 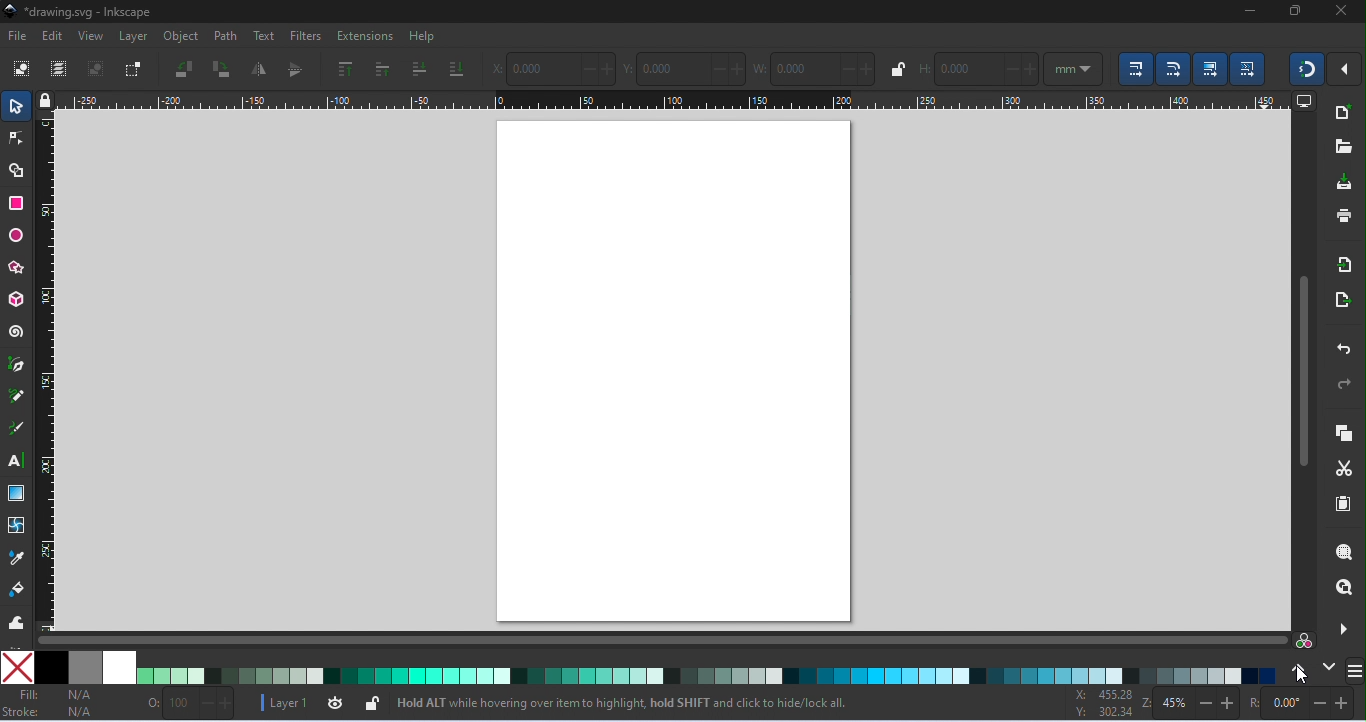 What do you see at coordinates (1346, 467) in the screenshot?
I see `cut` at bounding box center [1346, 467].